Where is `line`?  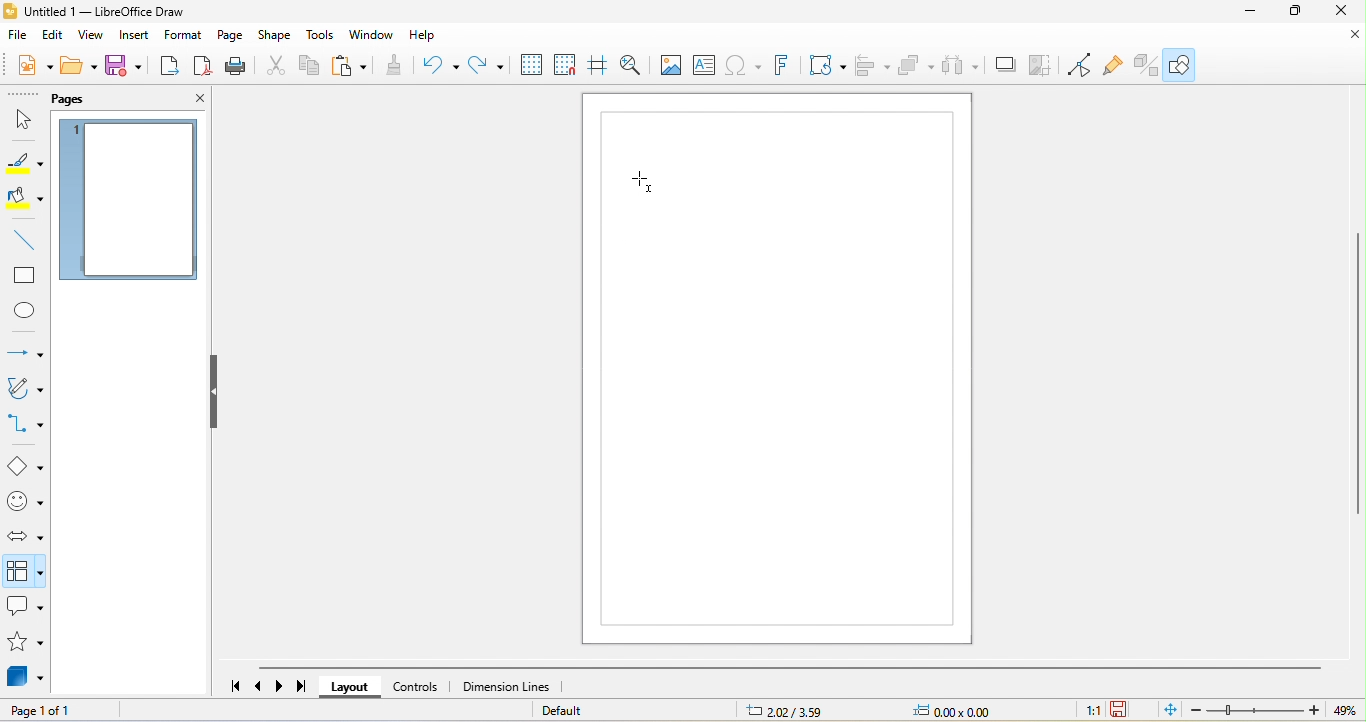 line is located at coordinates (25, 241).